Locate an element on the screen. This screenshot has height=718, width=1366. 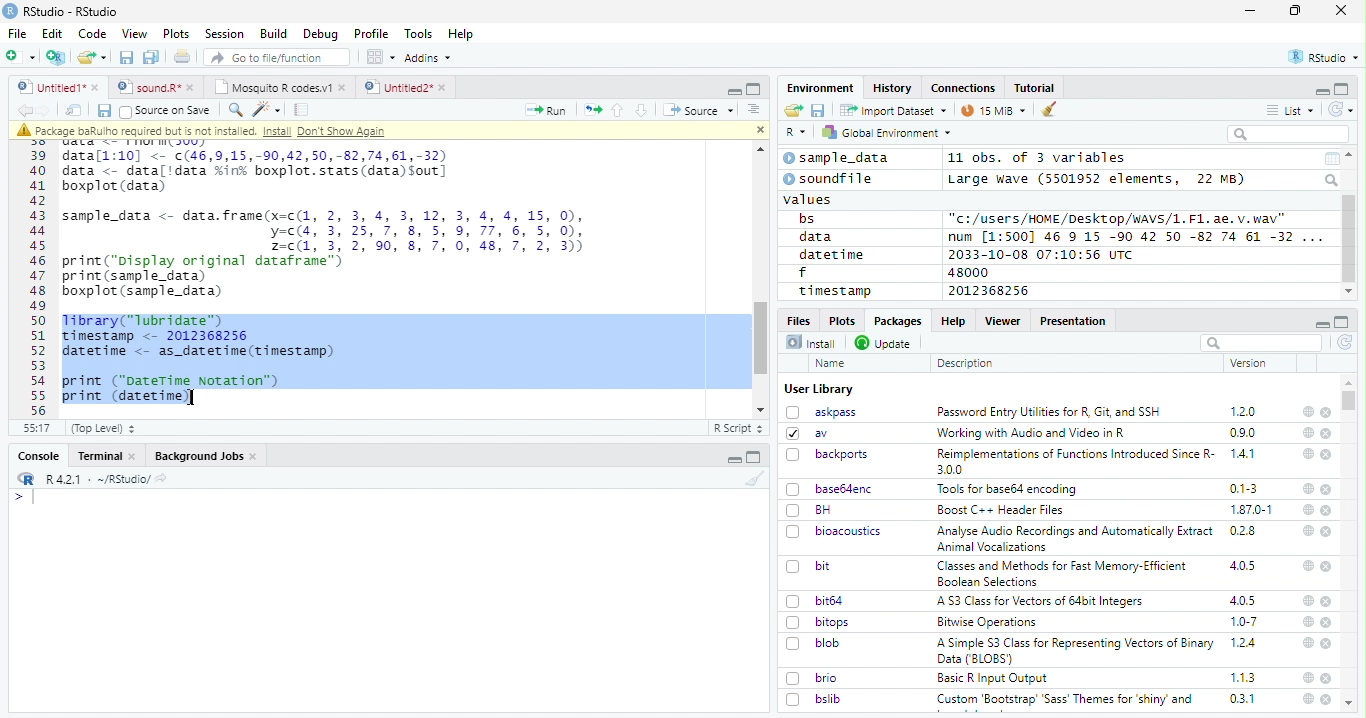
0.2.8 is located at coordinates (1244, 530).